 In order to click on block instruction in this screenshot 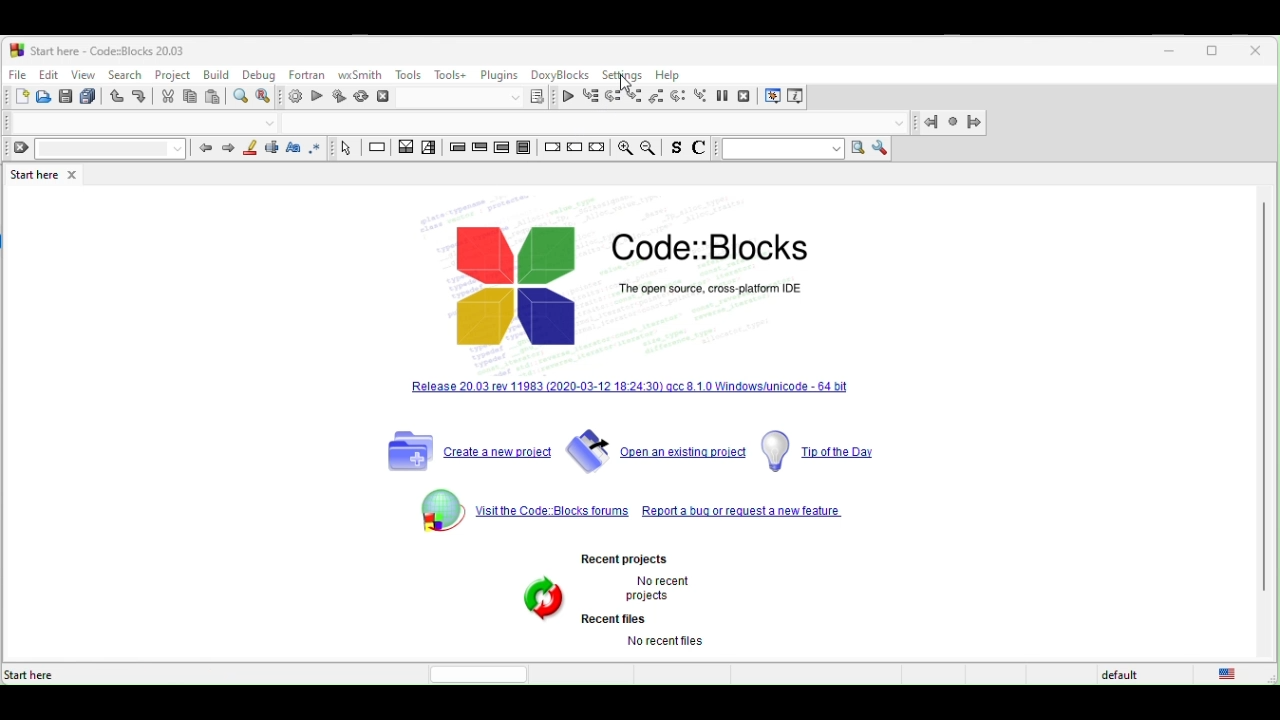, I will do `click(527, 149)`.